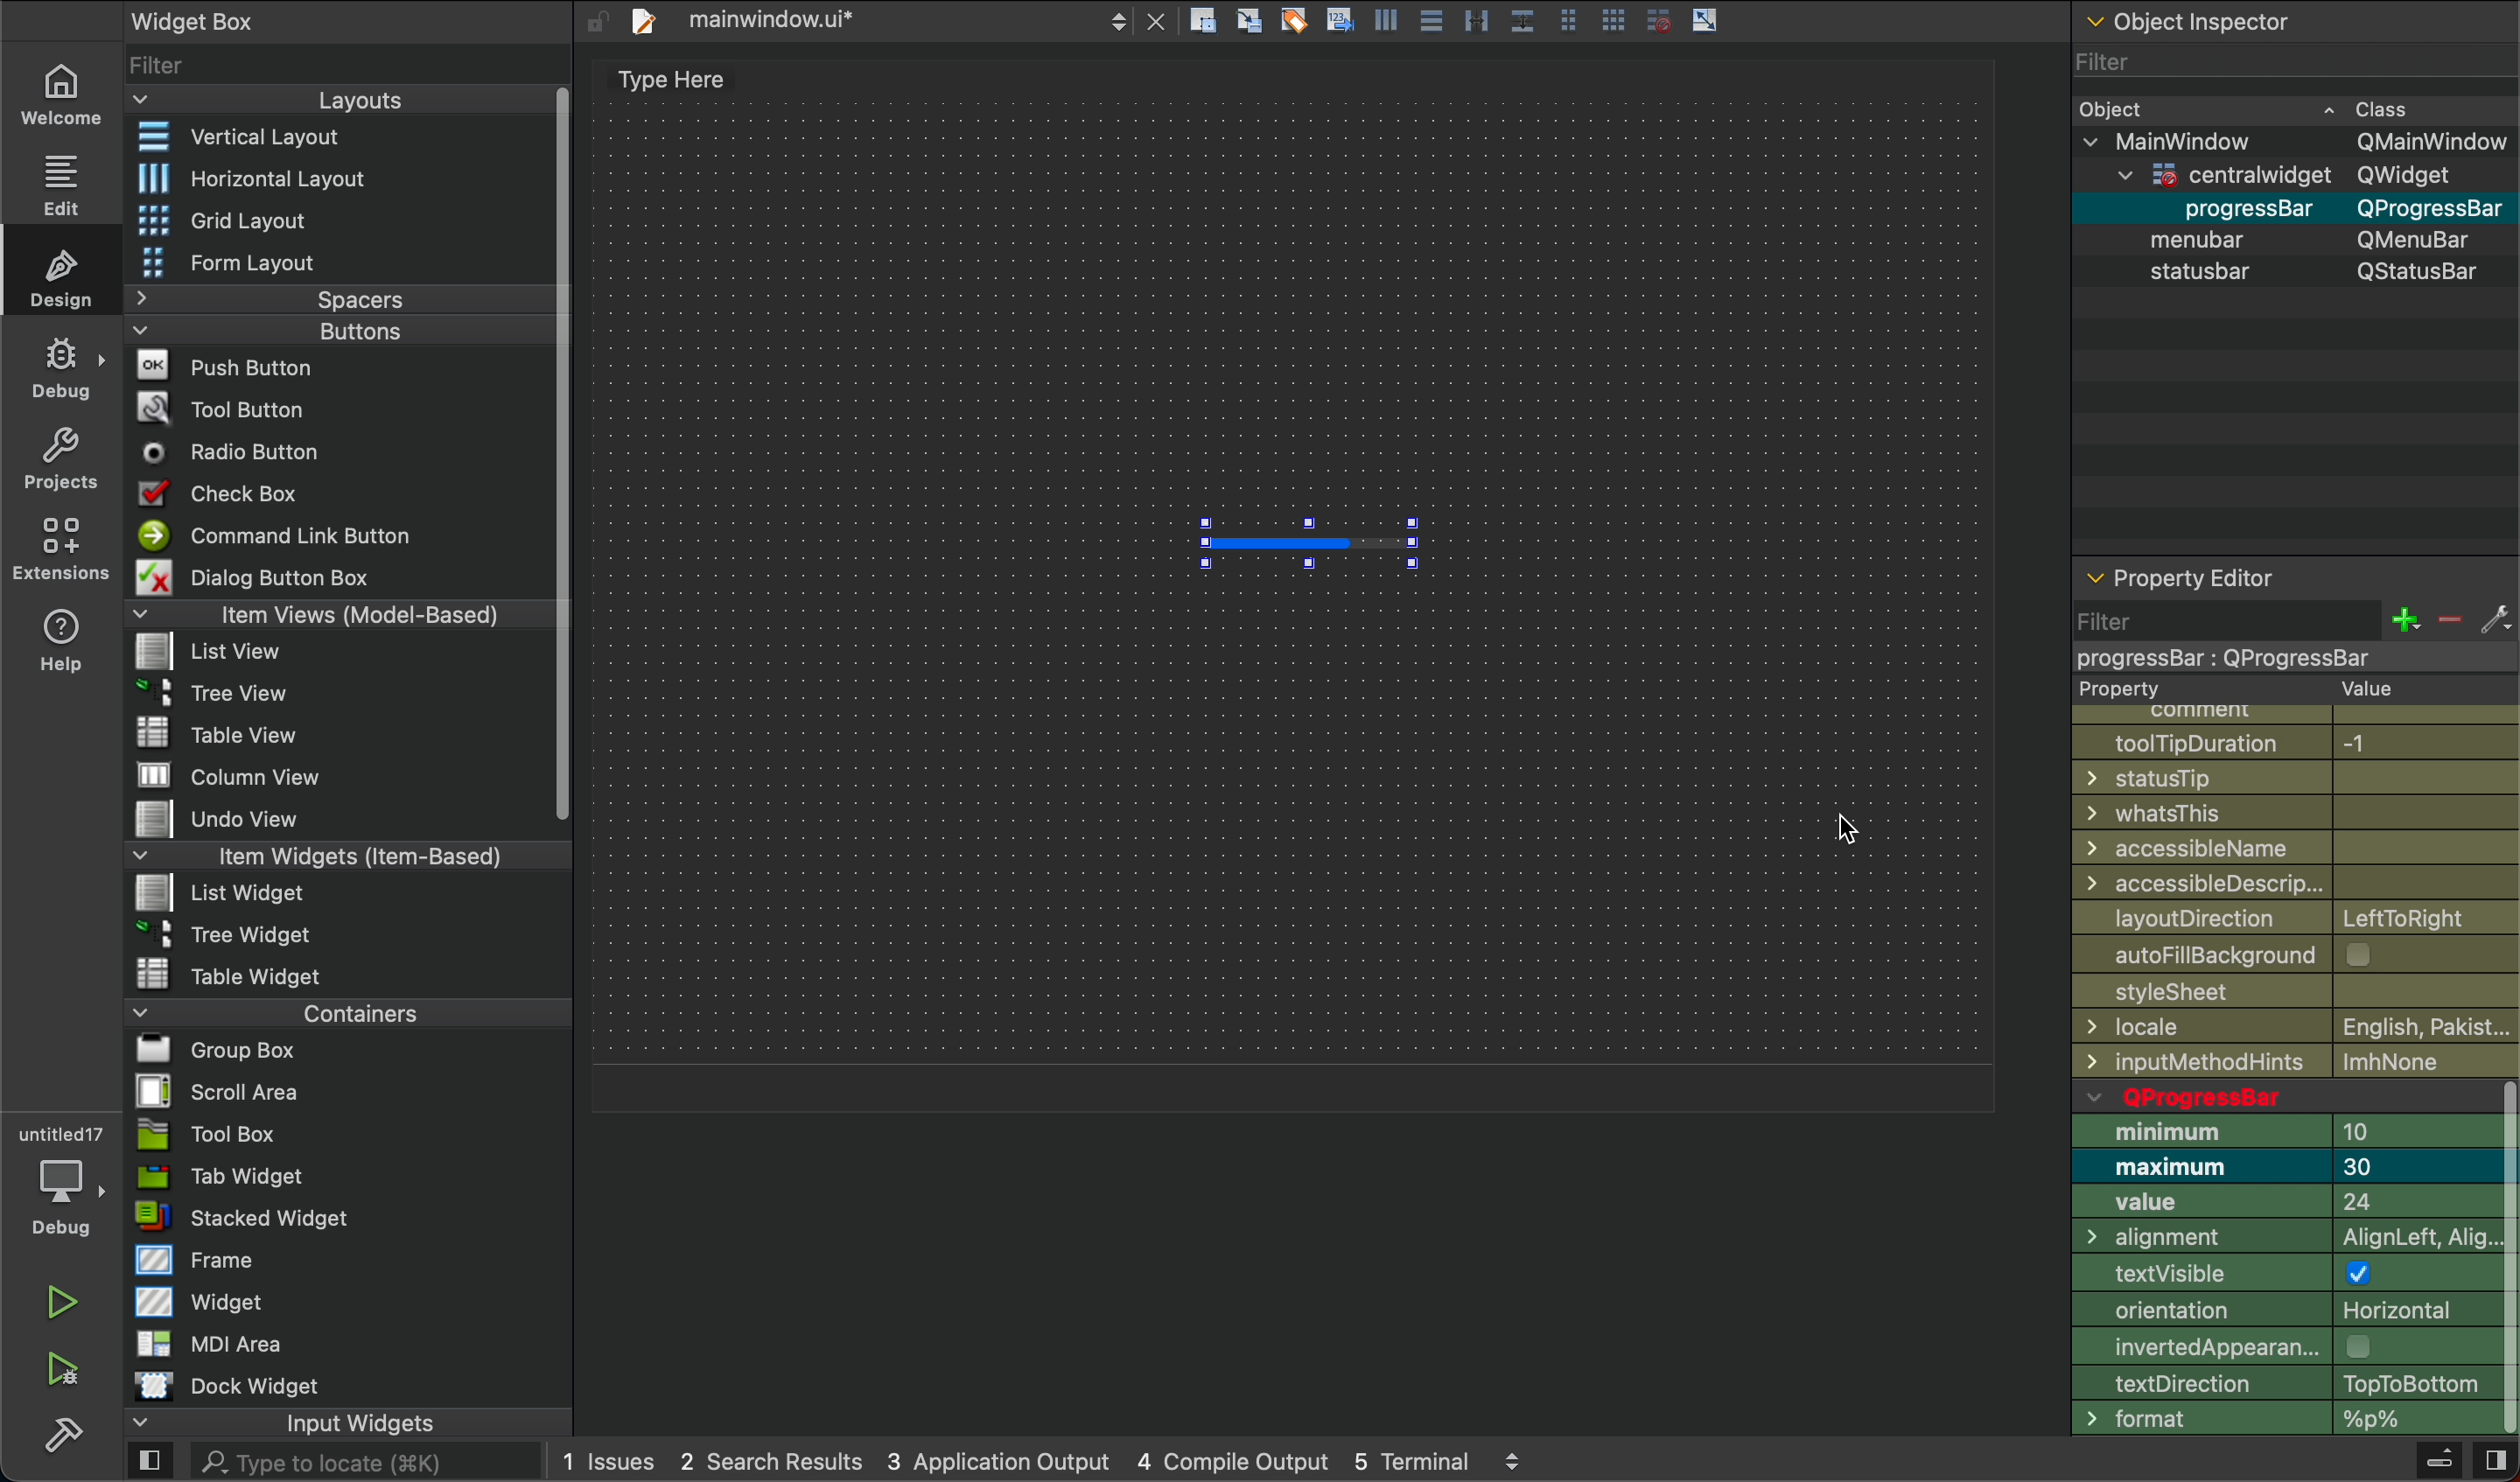 The width and height of the screenshot is (2520, 1482). What do you see at coordinates (59, 91) in the screenshot?
I see `welcome` at bounding box center [59, 91].